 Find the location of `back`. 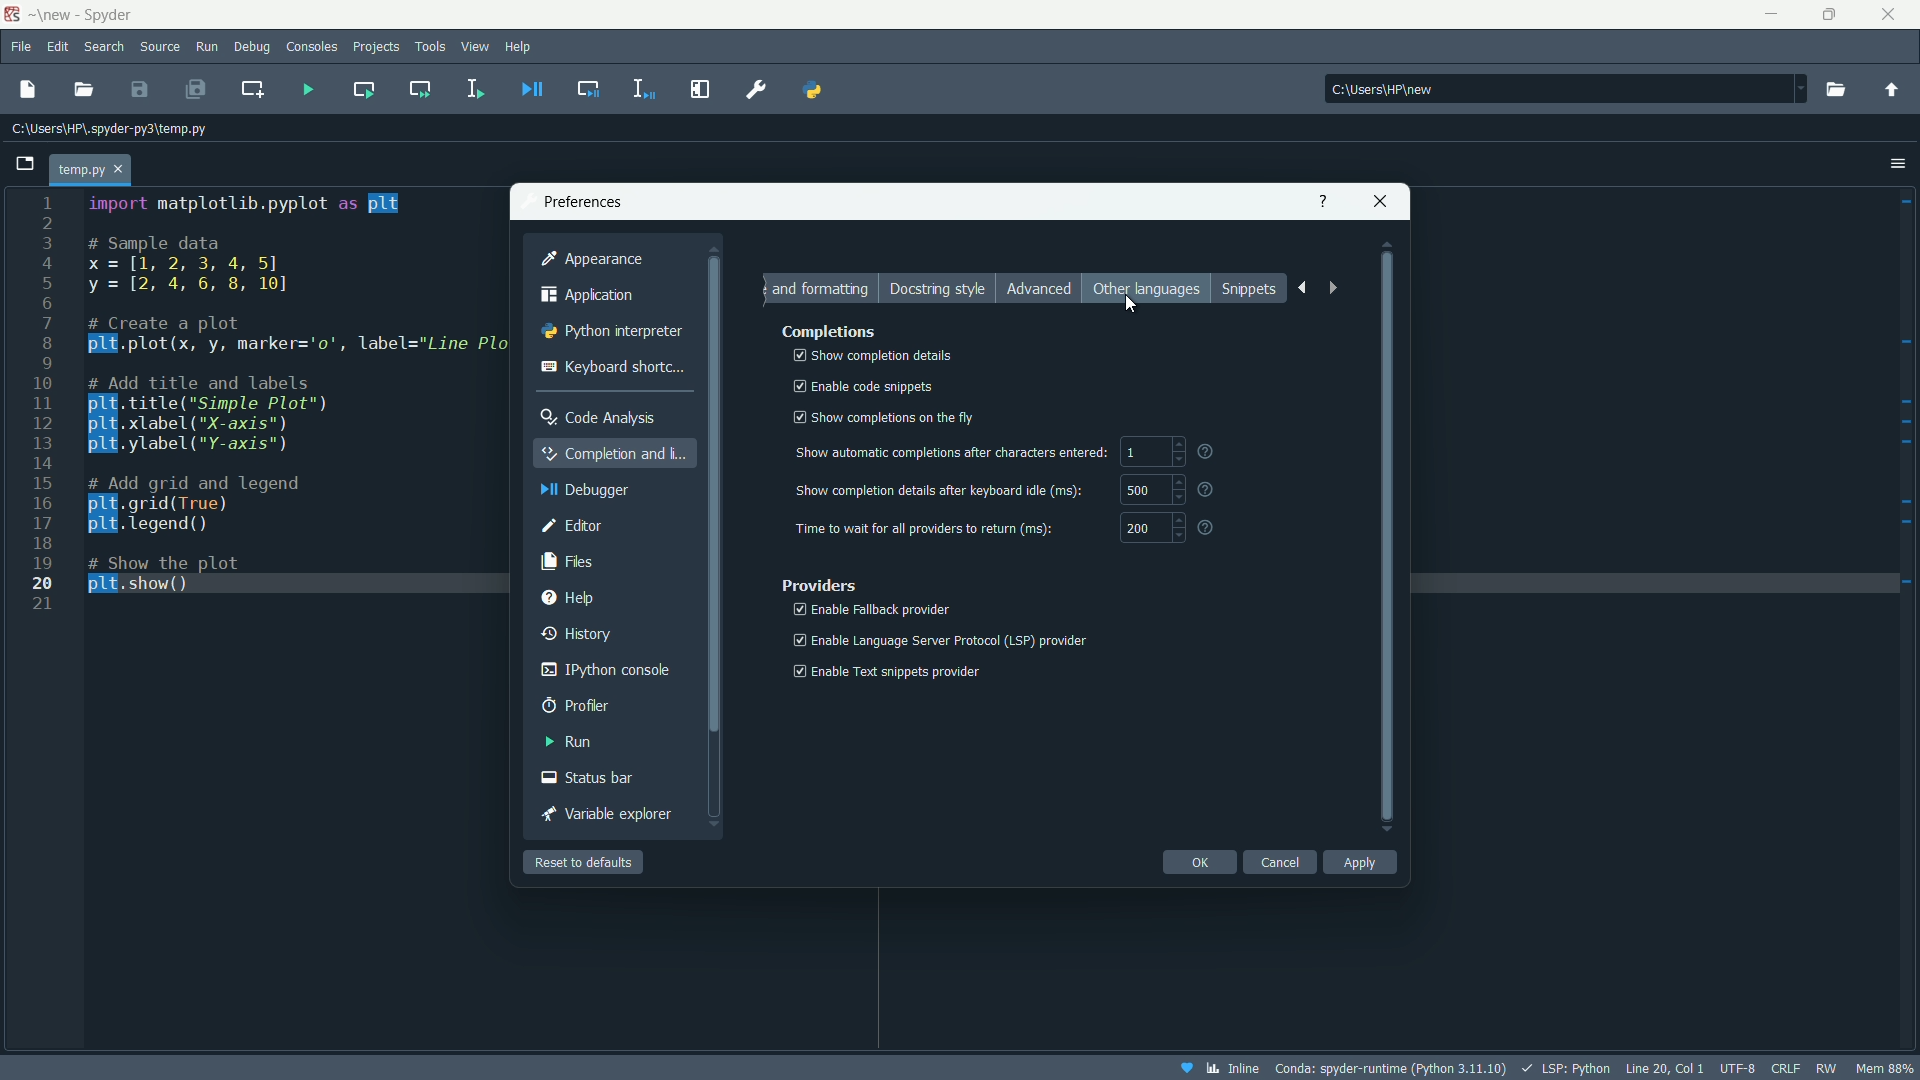

back is located at coordinates (1301, 288).